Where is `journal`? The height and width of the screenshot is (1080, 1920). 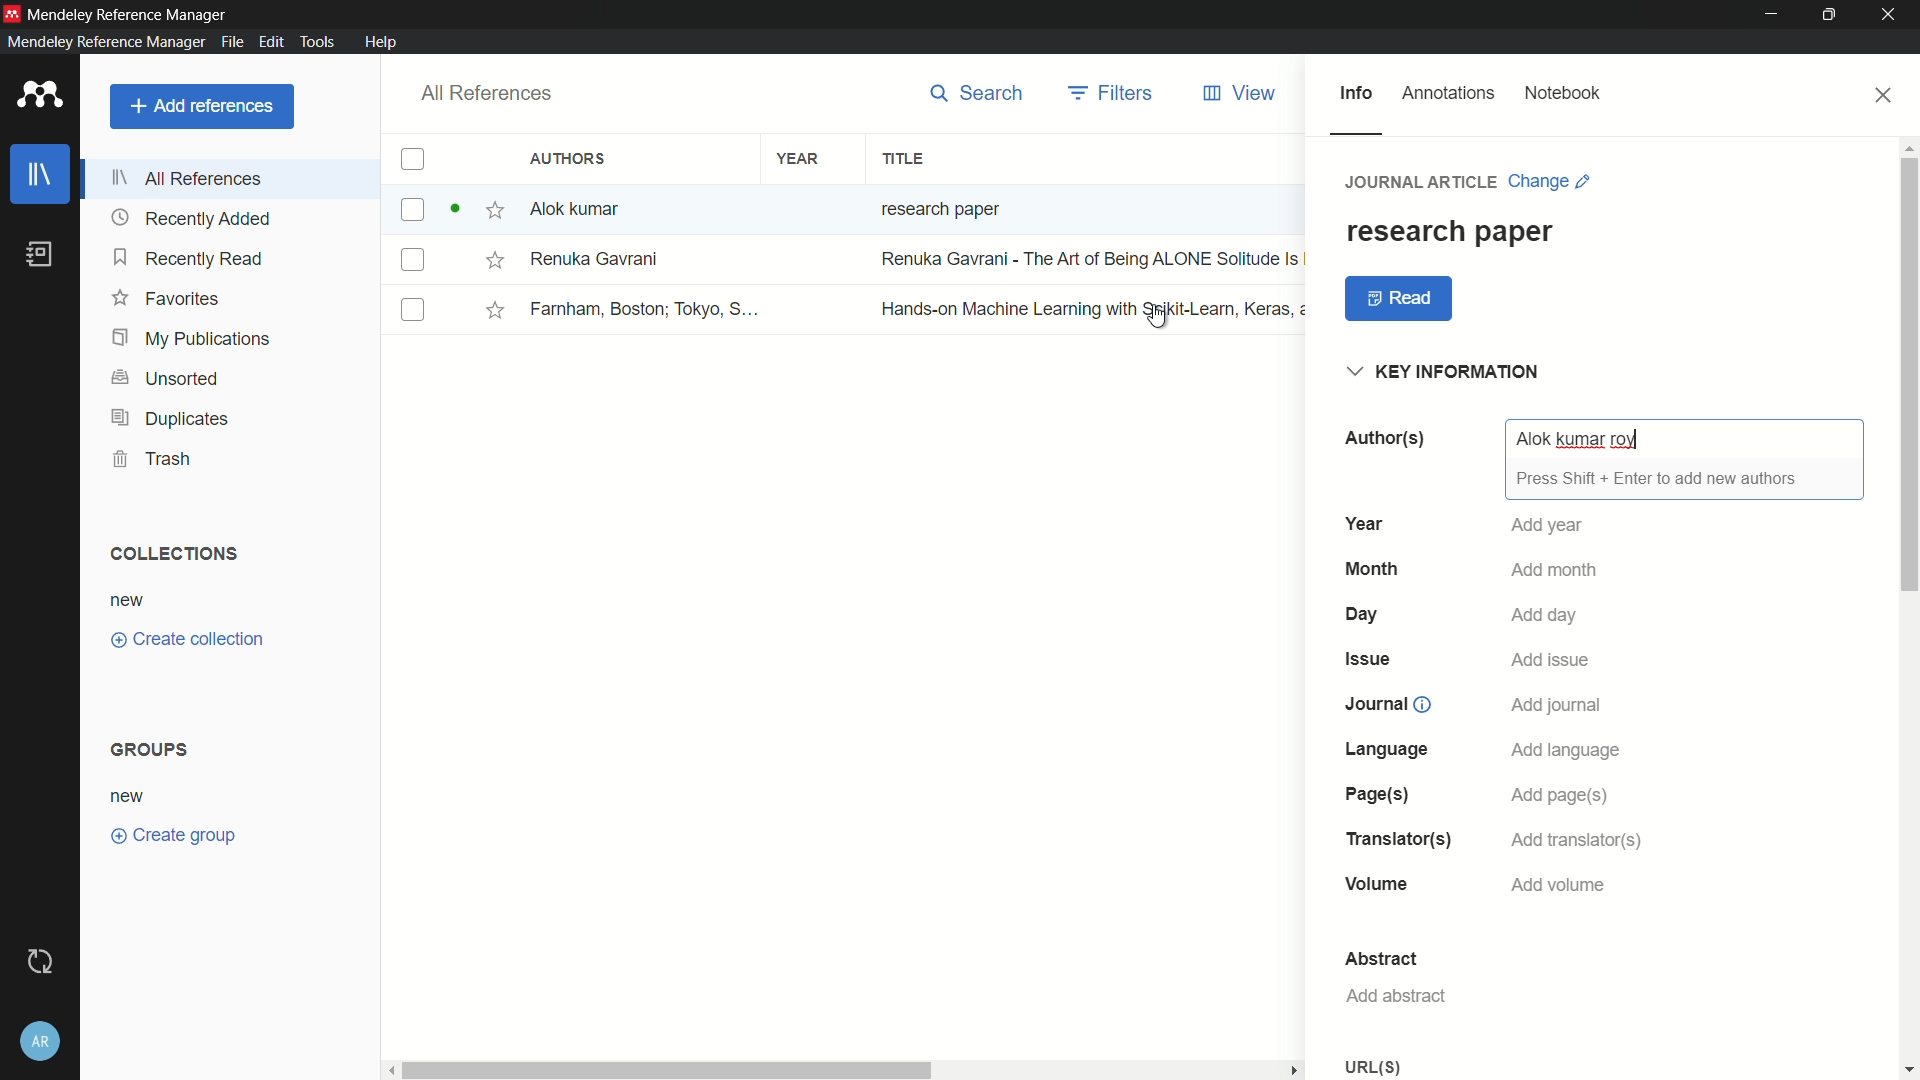 journal is located at coordinates (1377, 703).